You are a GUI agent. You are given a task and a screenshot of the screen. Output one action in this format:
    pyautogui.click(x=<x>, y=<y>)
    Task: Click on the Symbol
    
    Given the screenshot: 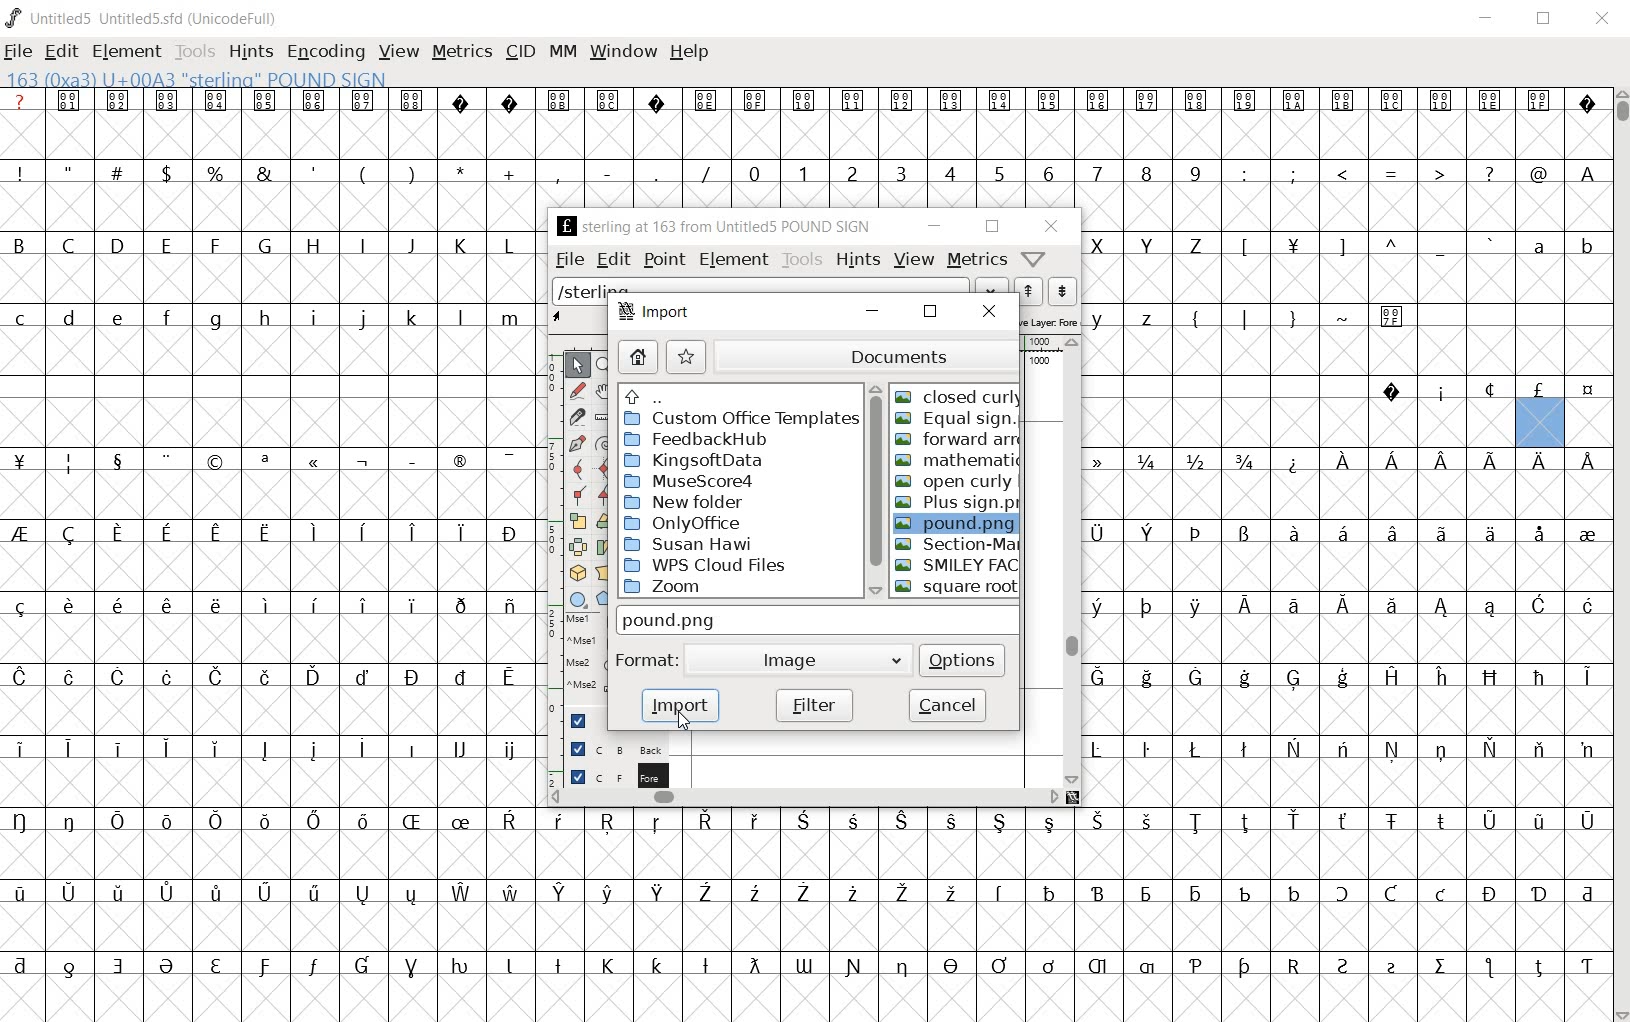 What is the action you would take?
    pyautogui.click(x=1344, y=966)
    